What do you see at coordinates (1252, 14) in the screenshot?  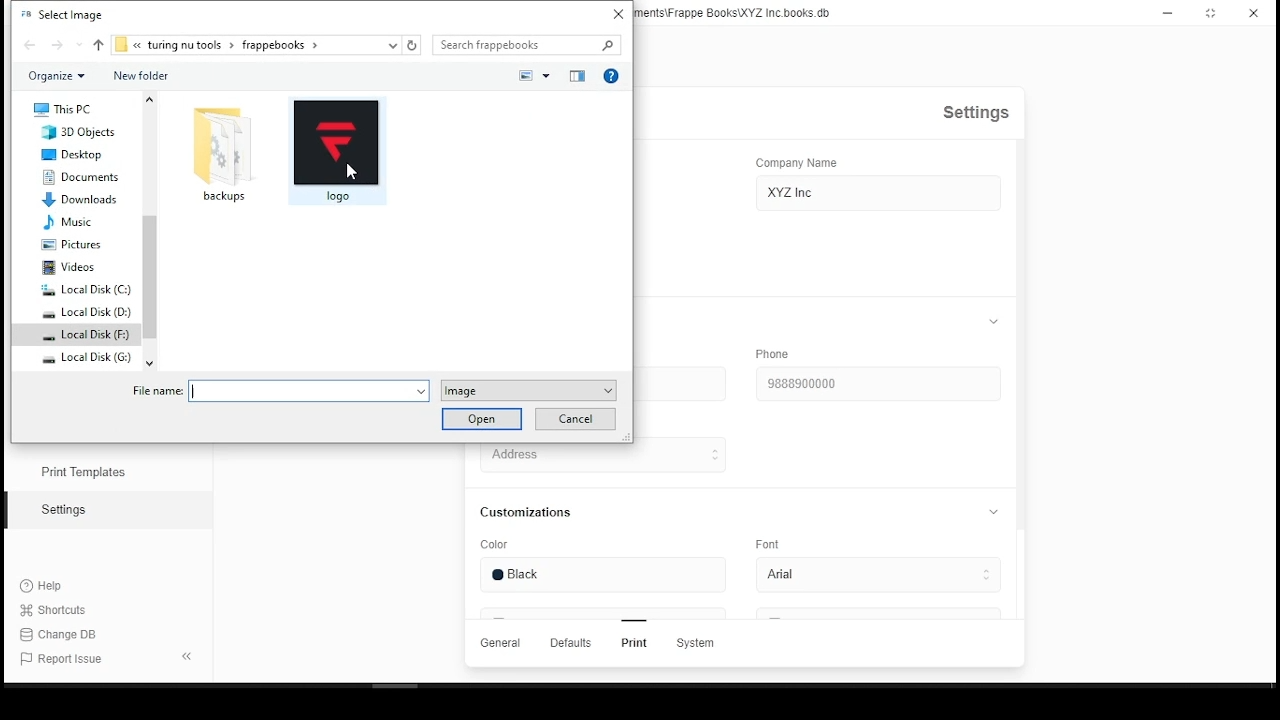 I see `close window` at bounding box center [1252, 14].